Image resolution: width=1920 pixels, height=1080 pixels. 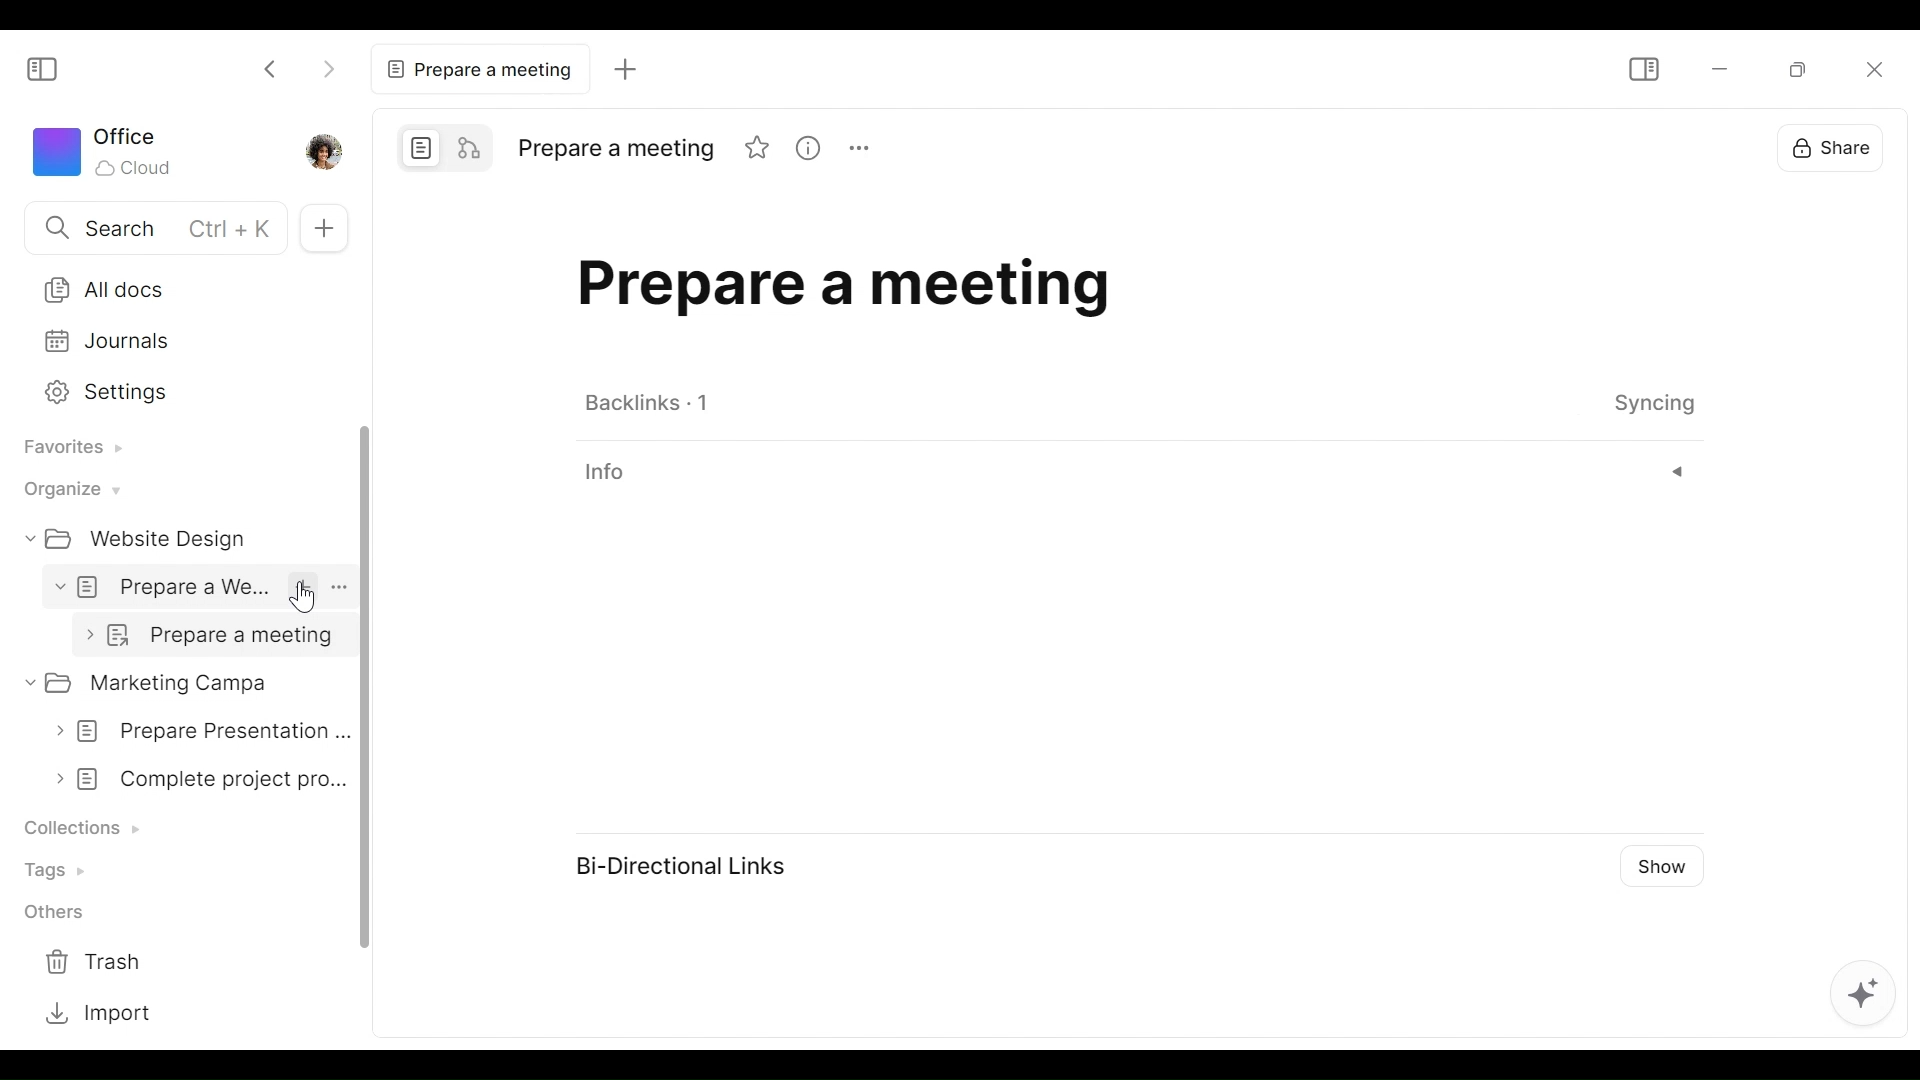 What do you see at coordinates (67, 451) in the screenshot?
I see `Favorites` at bounding box center [67, 451].